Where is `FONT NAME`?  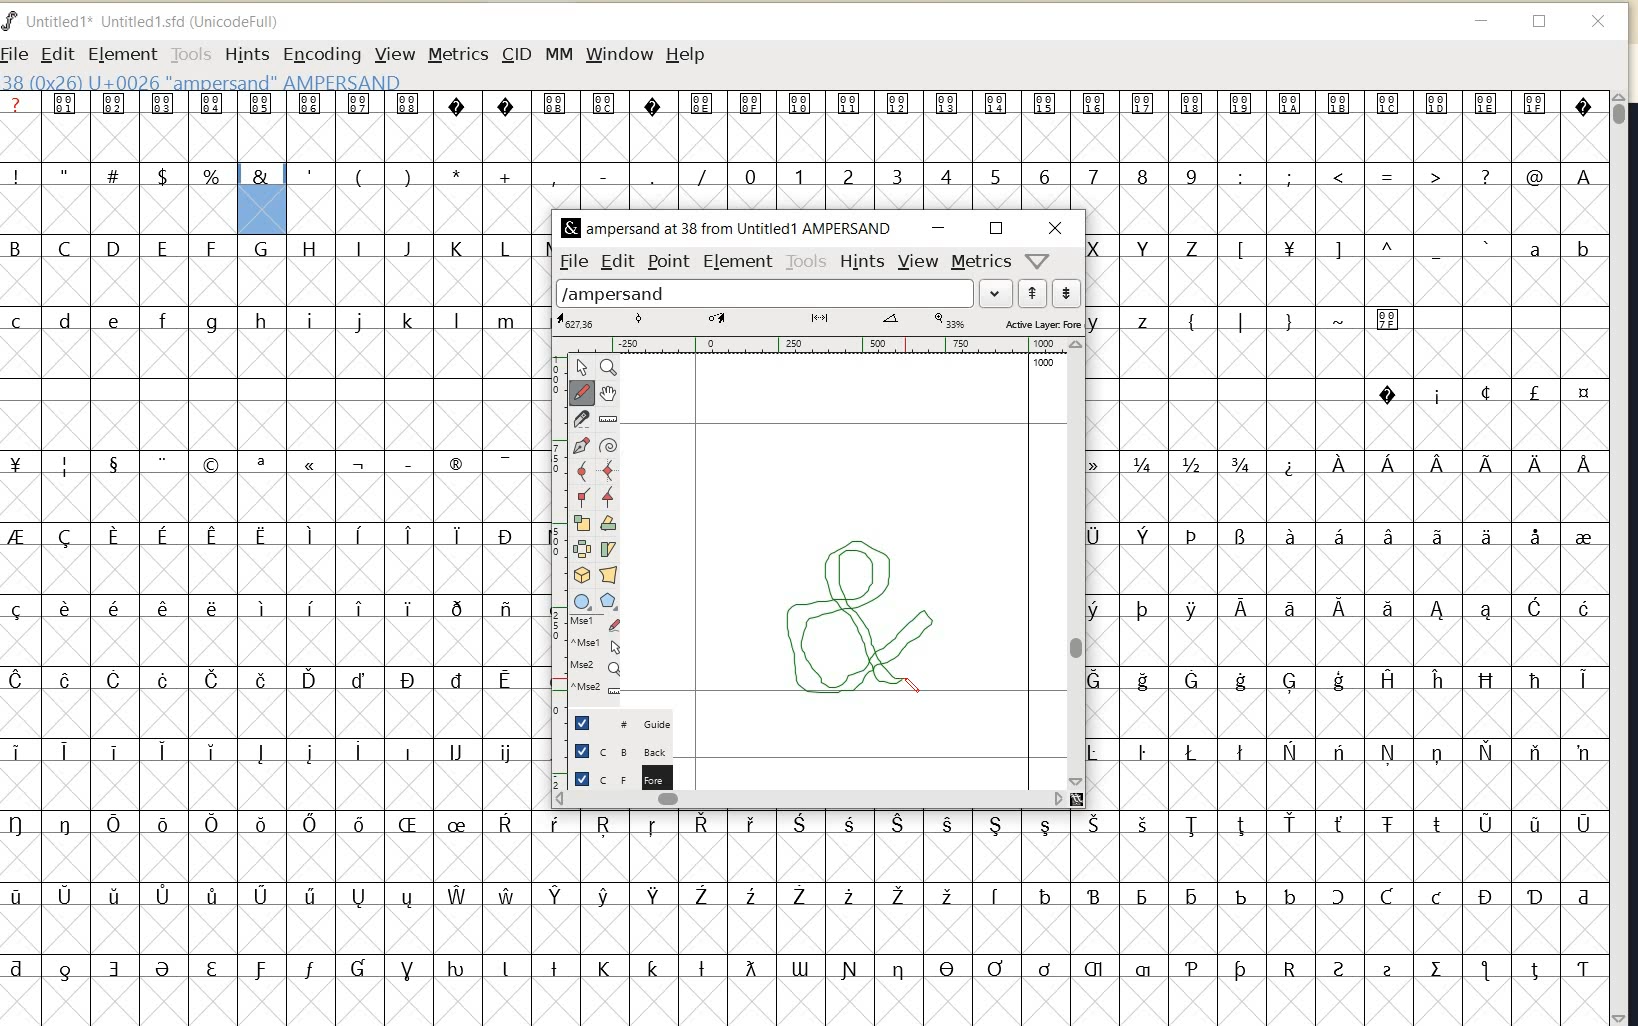
FONT NAME is located at coordinates (151, 21).